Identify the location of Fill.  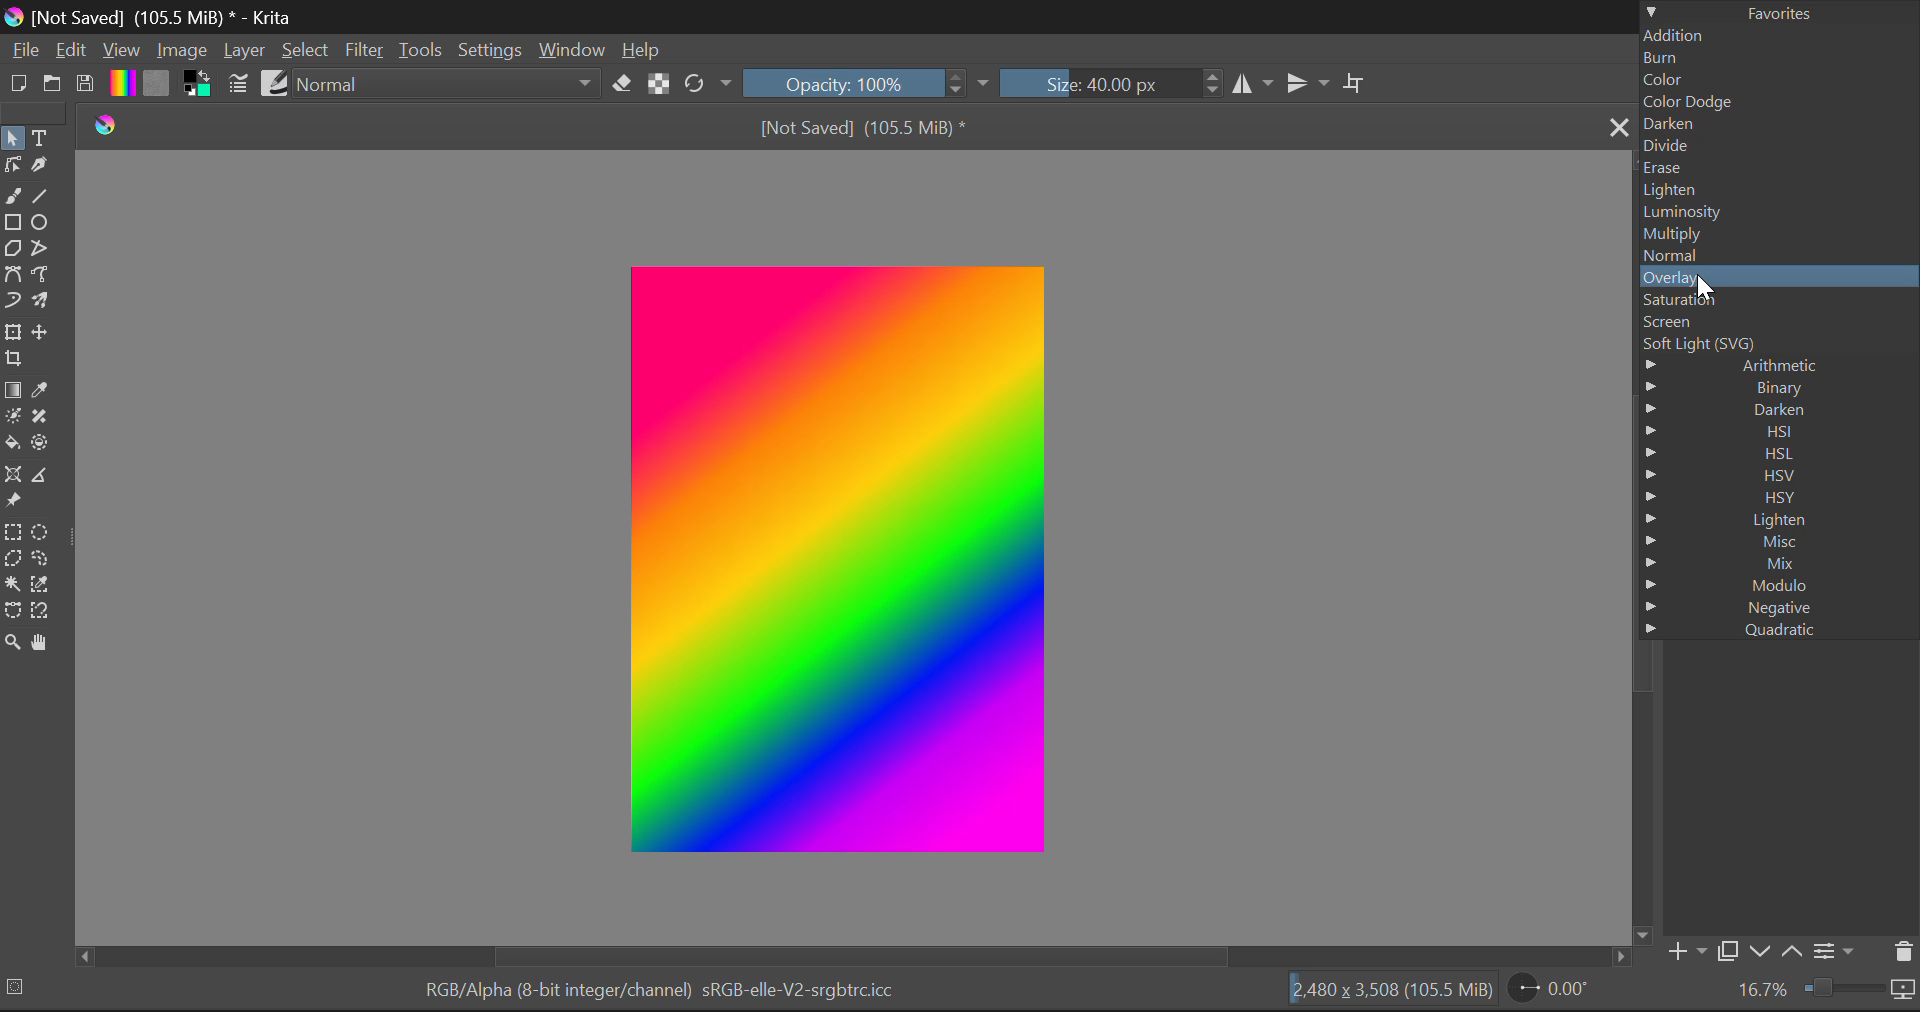
(13, 444).